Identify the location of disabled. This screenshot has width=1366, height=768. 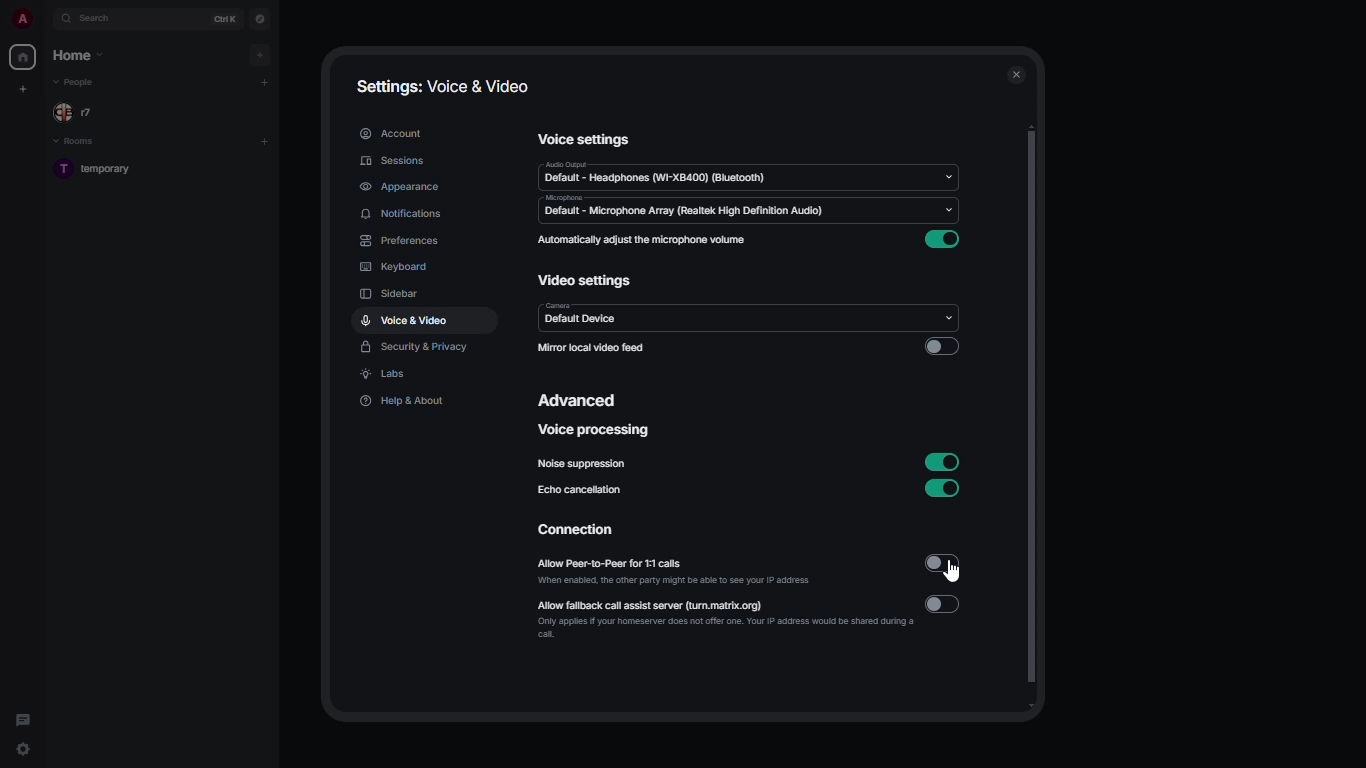
(941, 348).